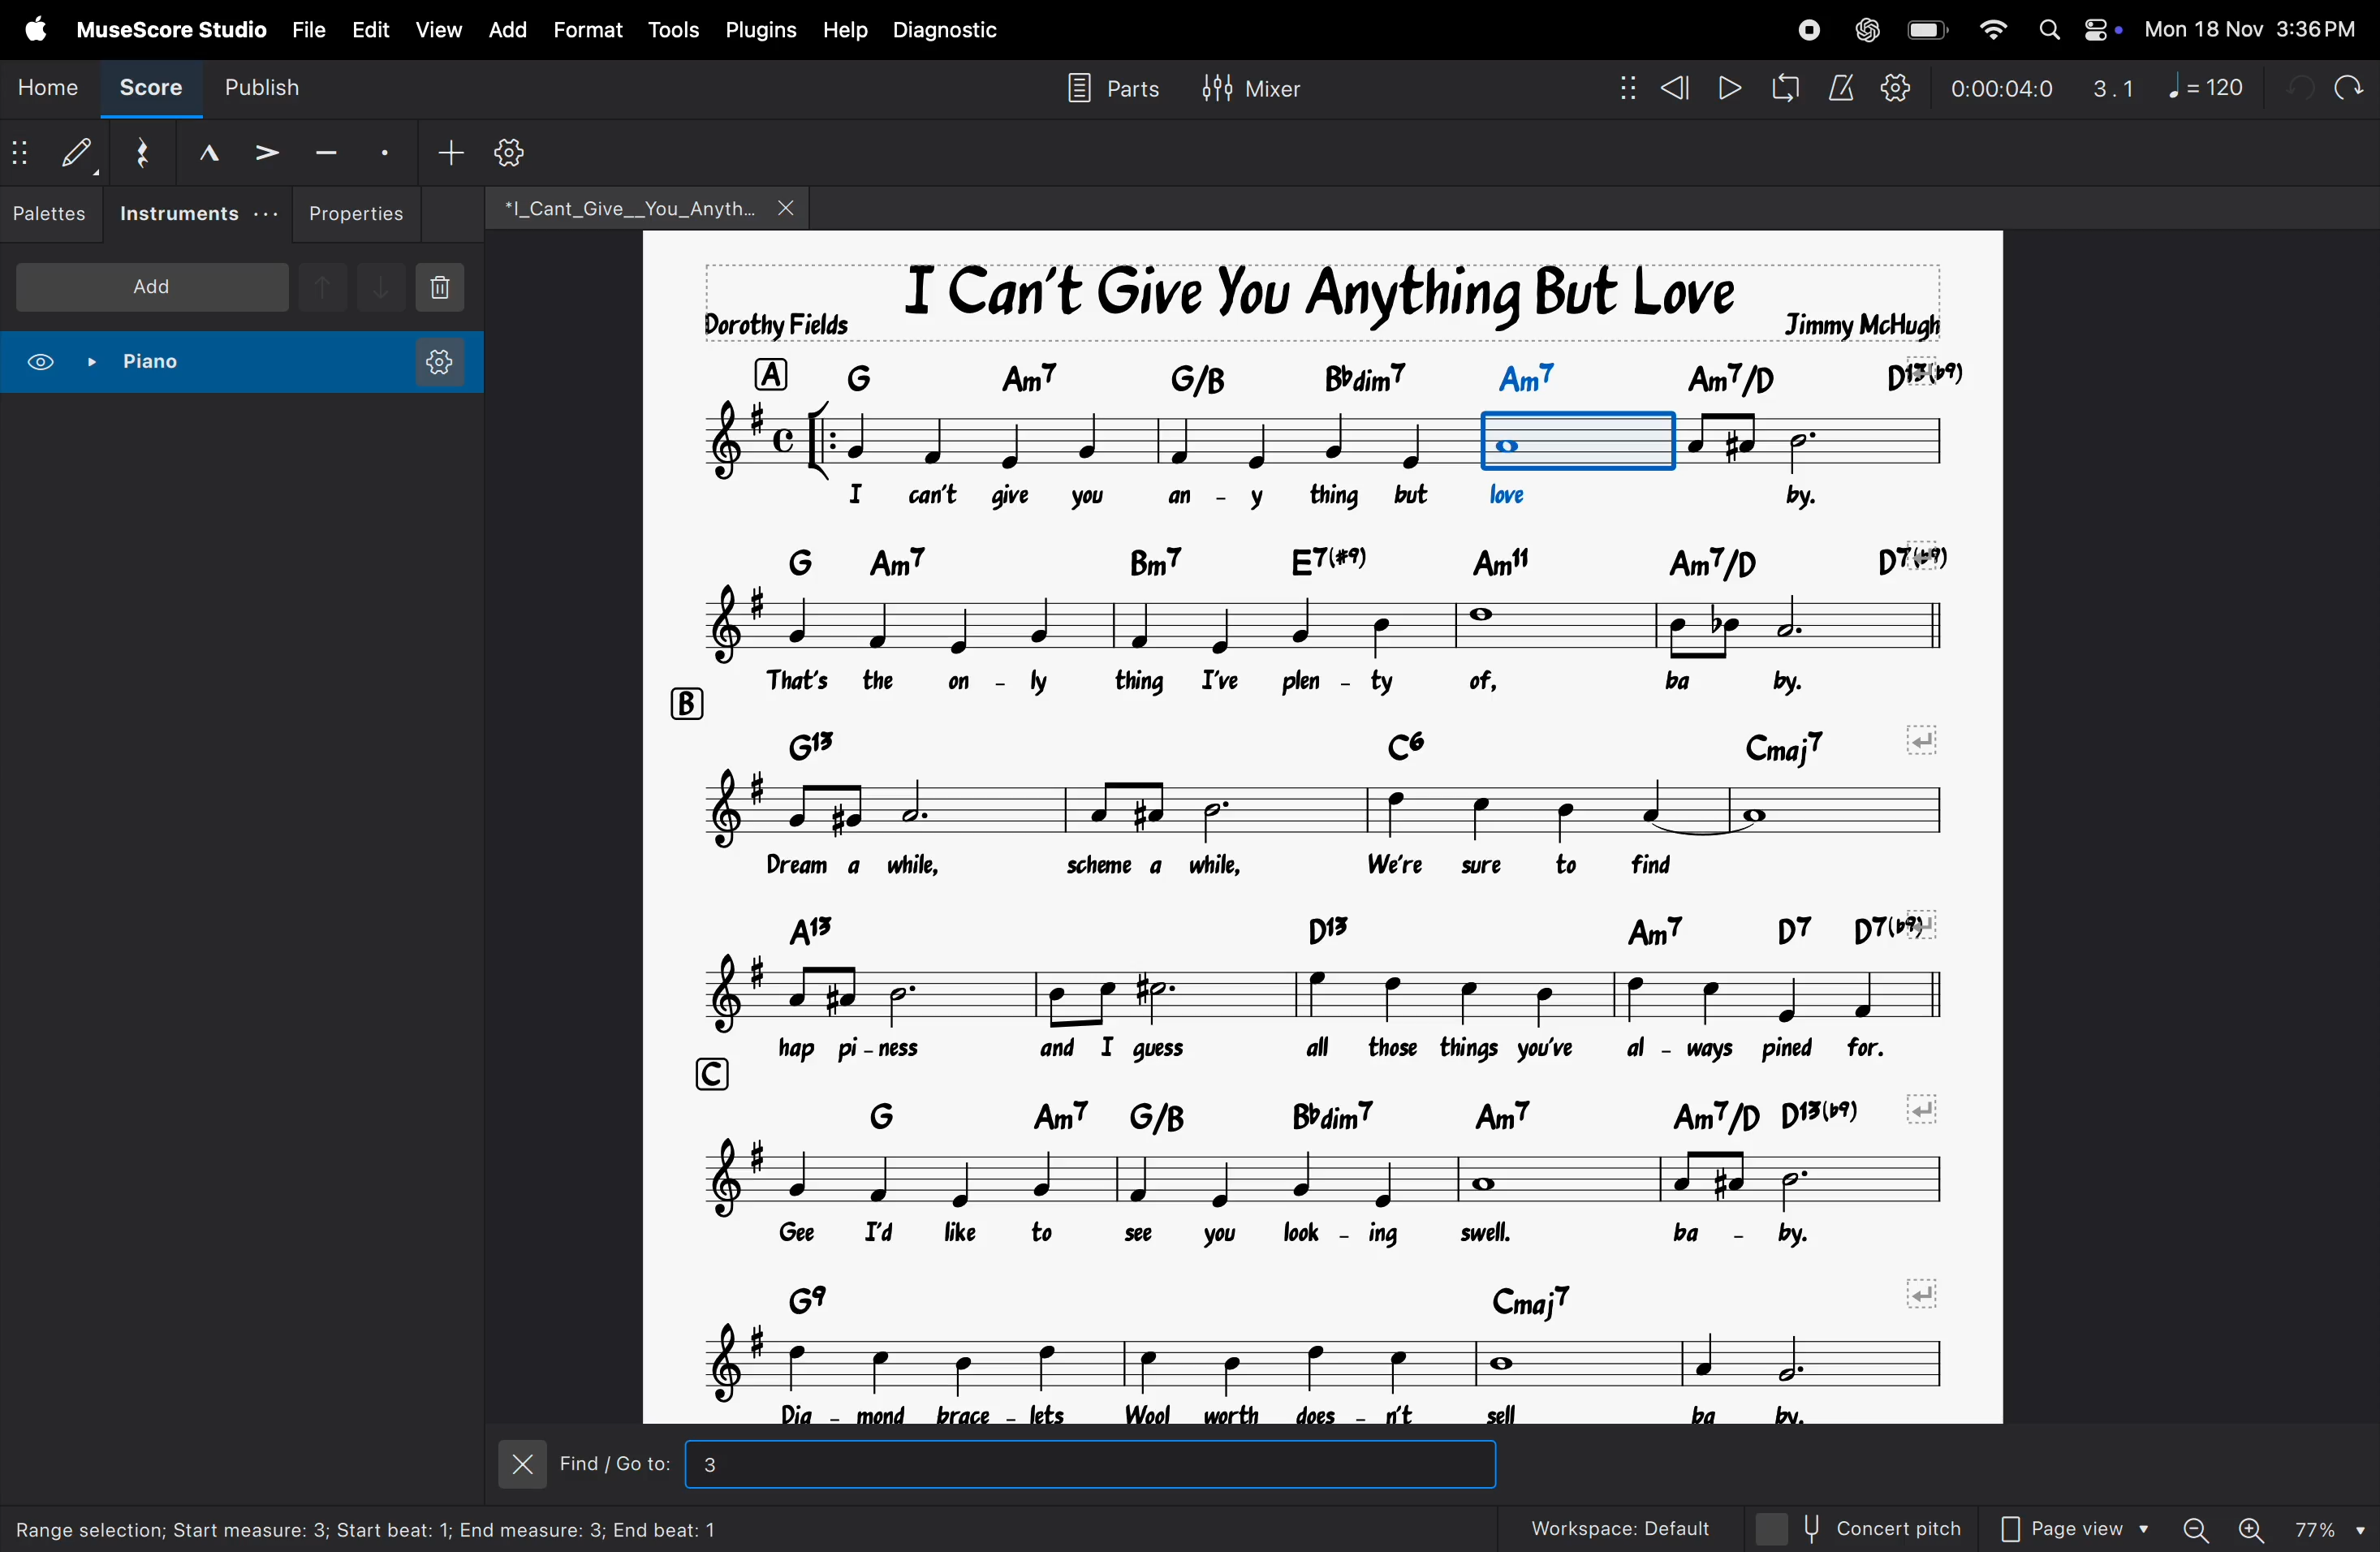  Describe the element at coordinates (102, 364) in the screenshot. I see `piano` at that location.